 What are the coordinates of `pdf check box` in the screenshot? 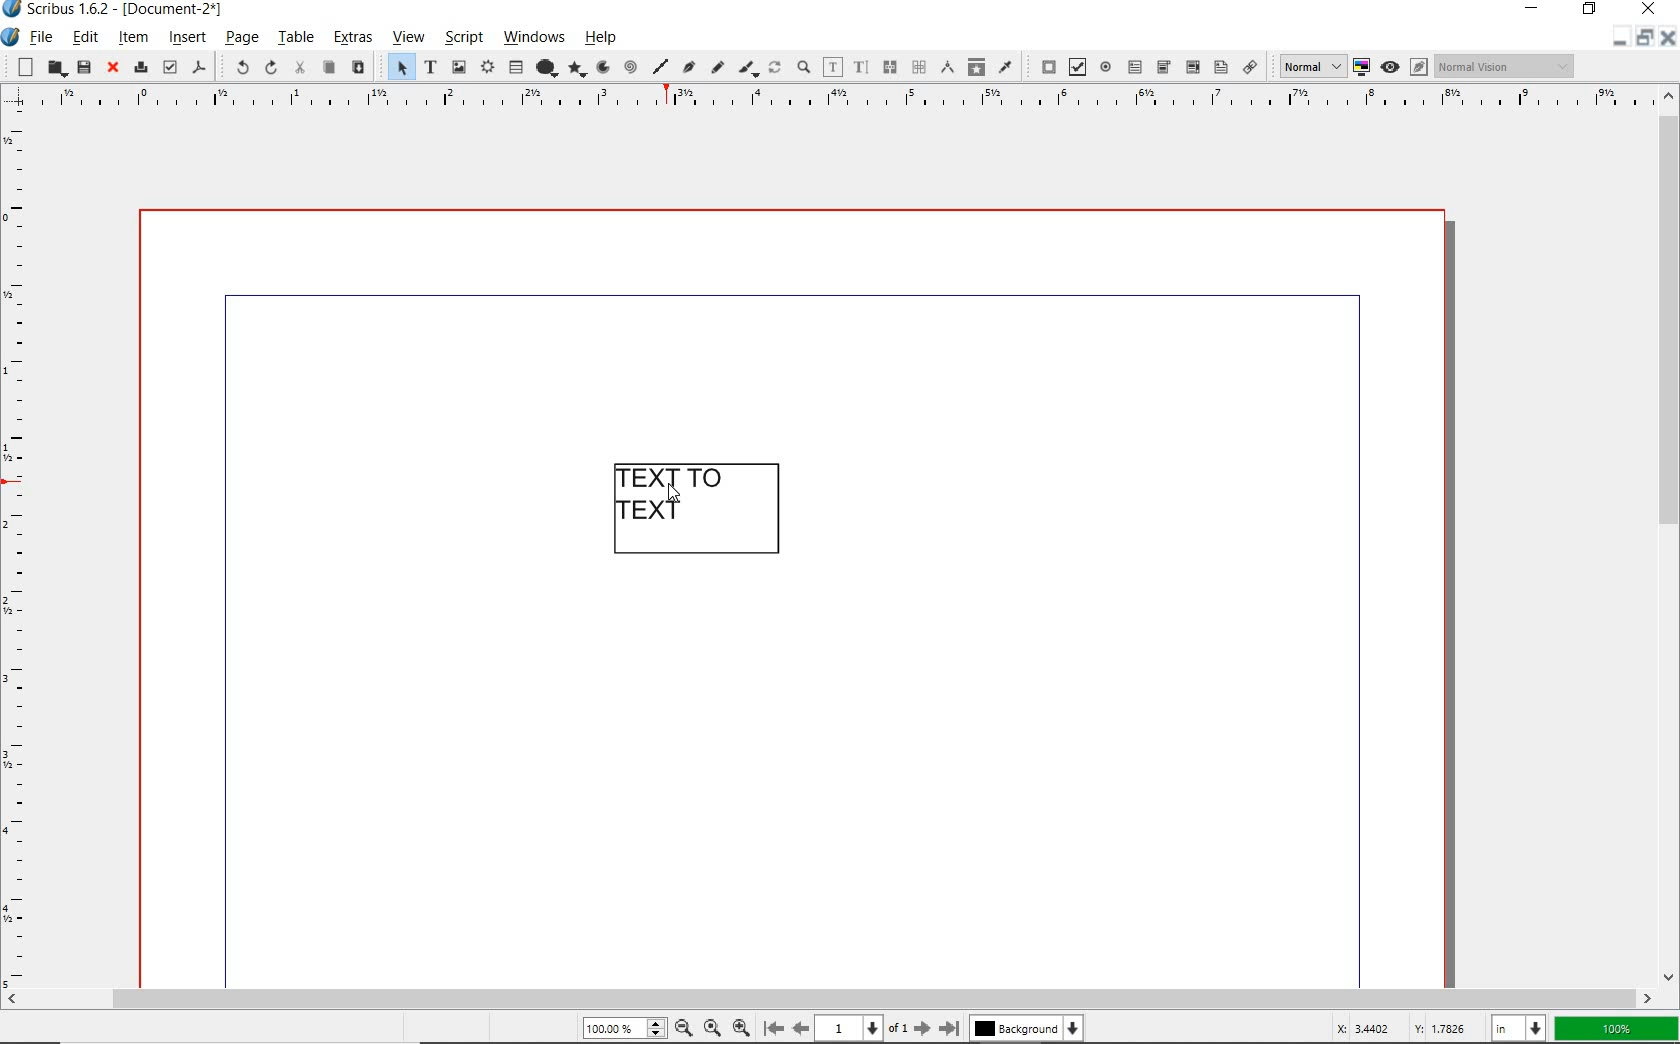 It's located at (1078, 66).